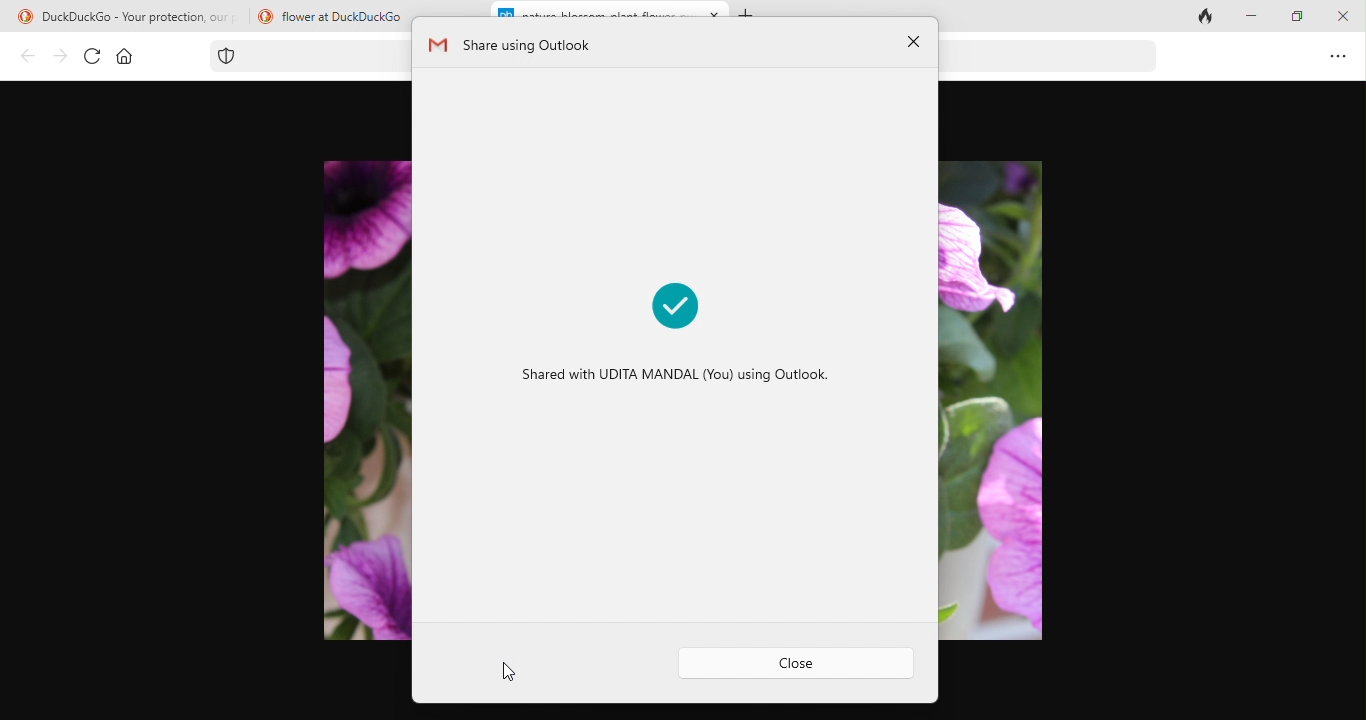 This screenshot has width=1366, height=720. What do you see at coordinates (750, 10) in the screenshot?
I see `add` at bounding box center [750, 10].